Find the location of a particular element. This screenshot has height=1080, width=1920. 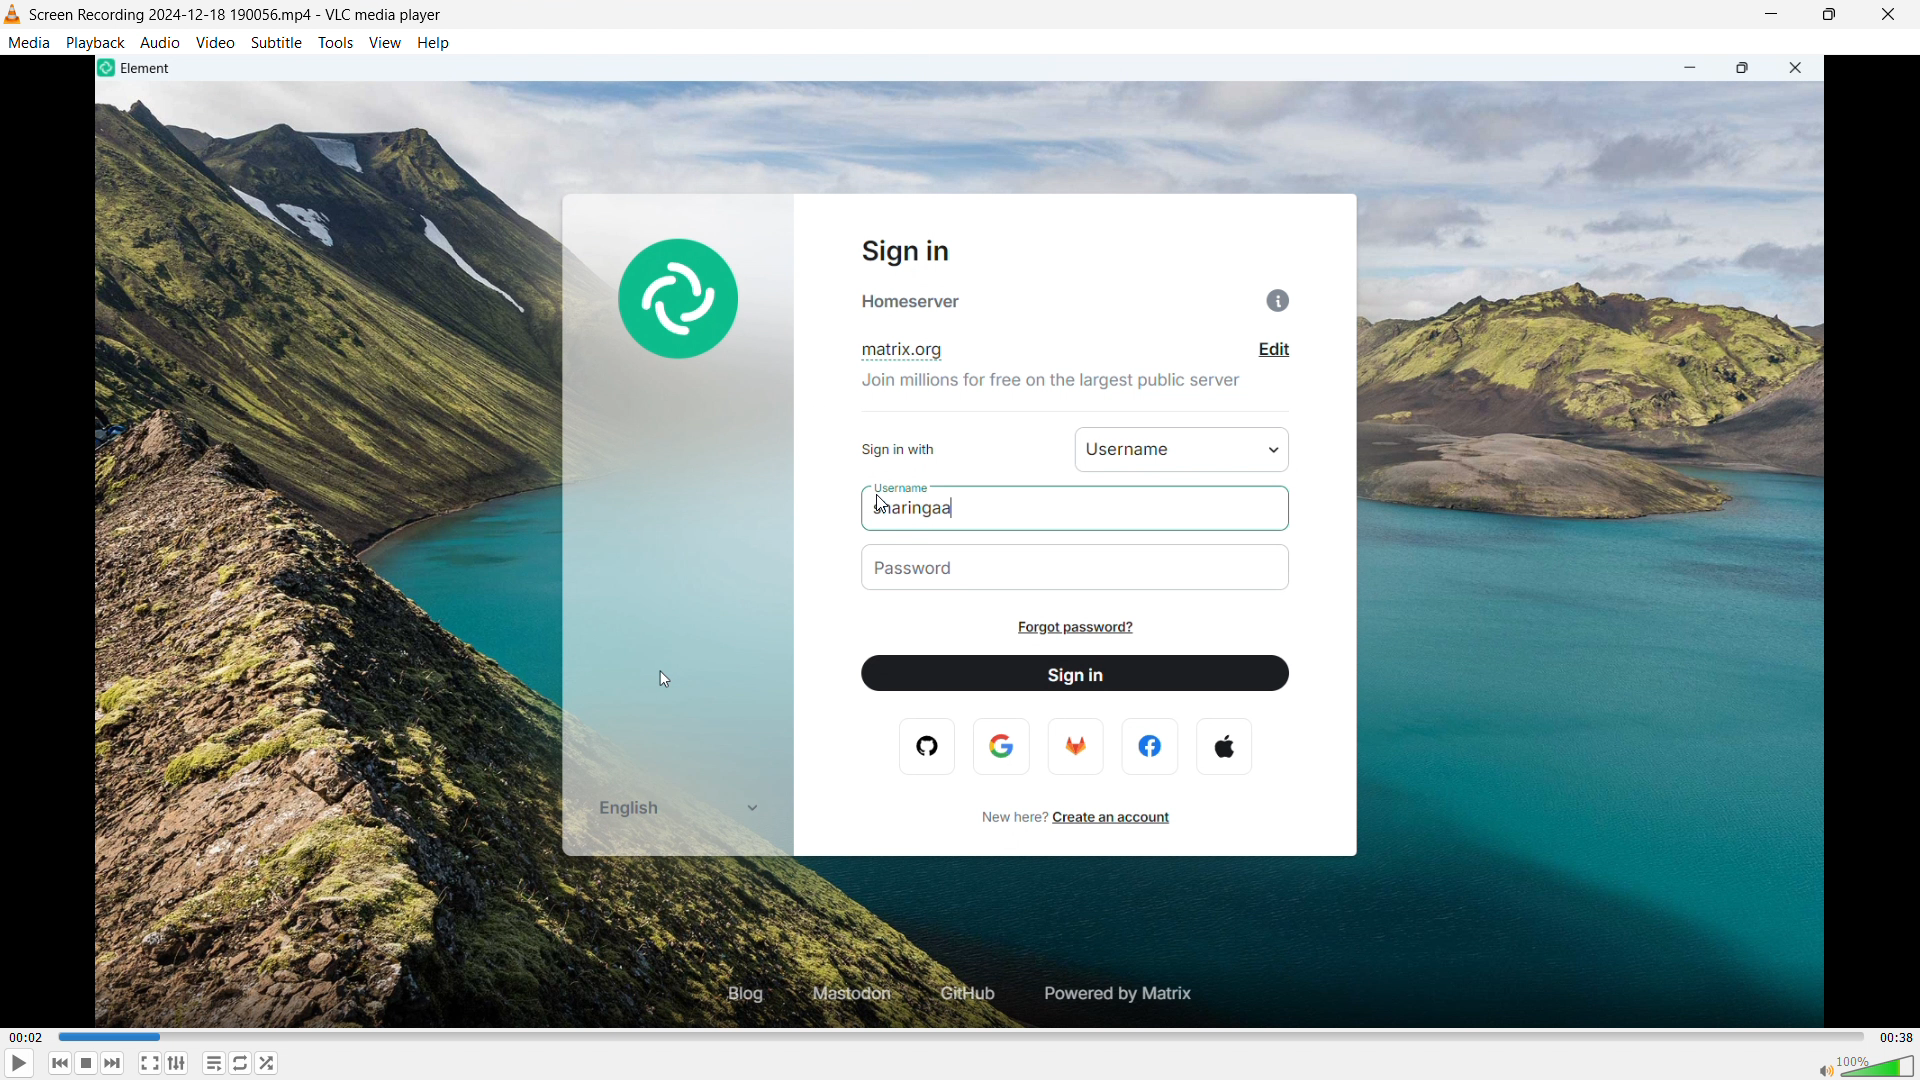

github is located at coordinates (957, 992).